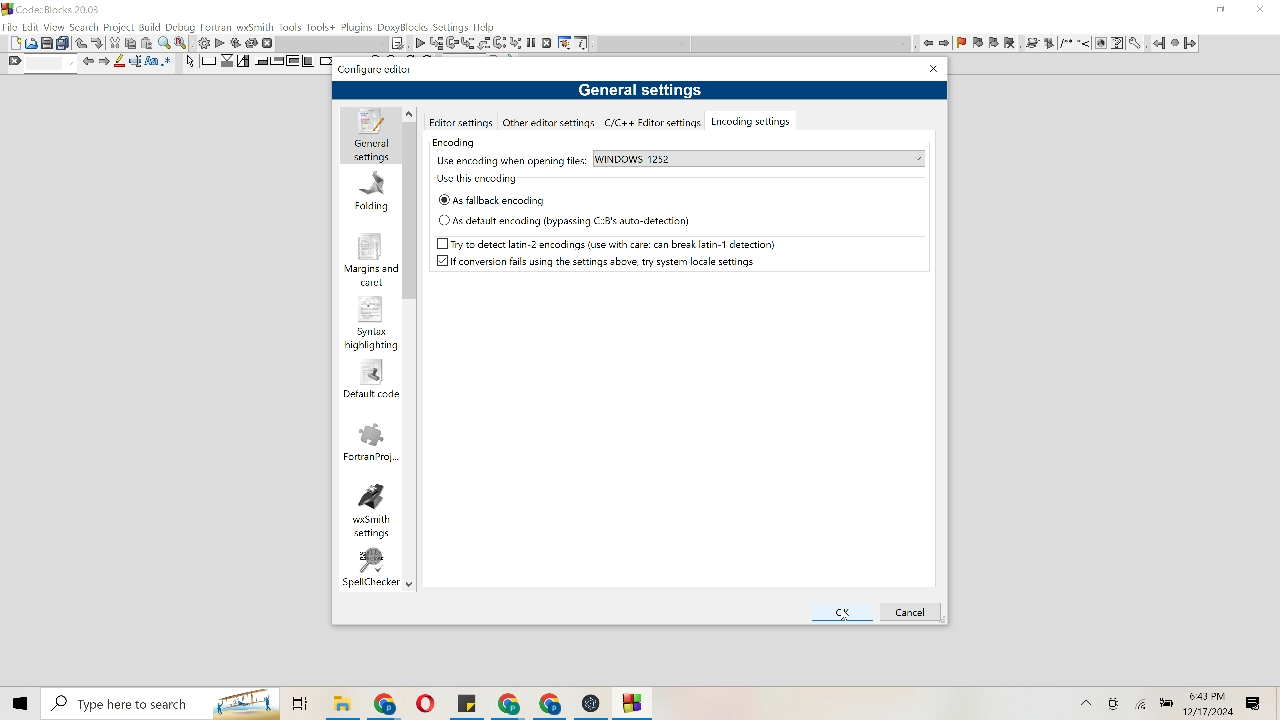  Describe the element at coordinates (934, 69) in the screenshot. I see `Close` at that location.